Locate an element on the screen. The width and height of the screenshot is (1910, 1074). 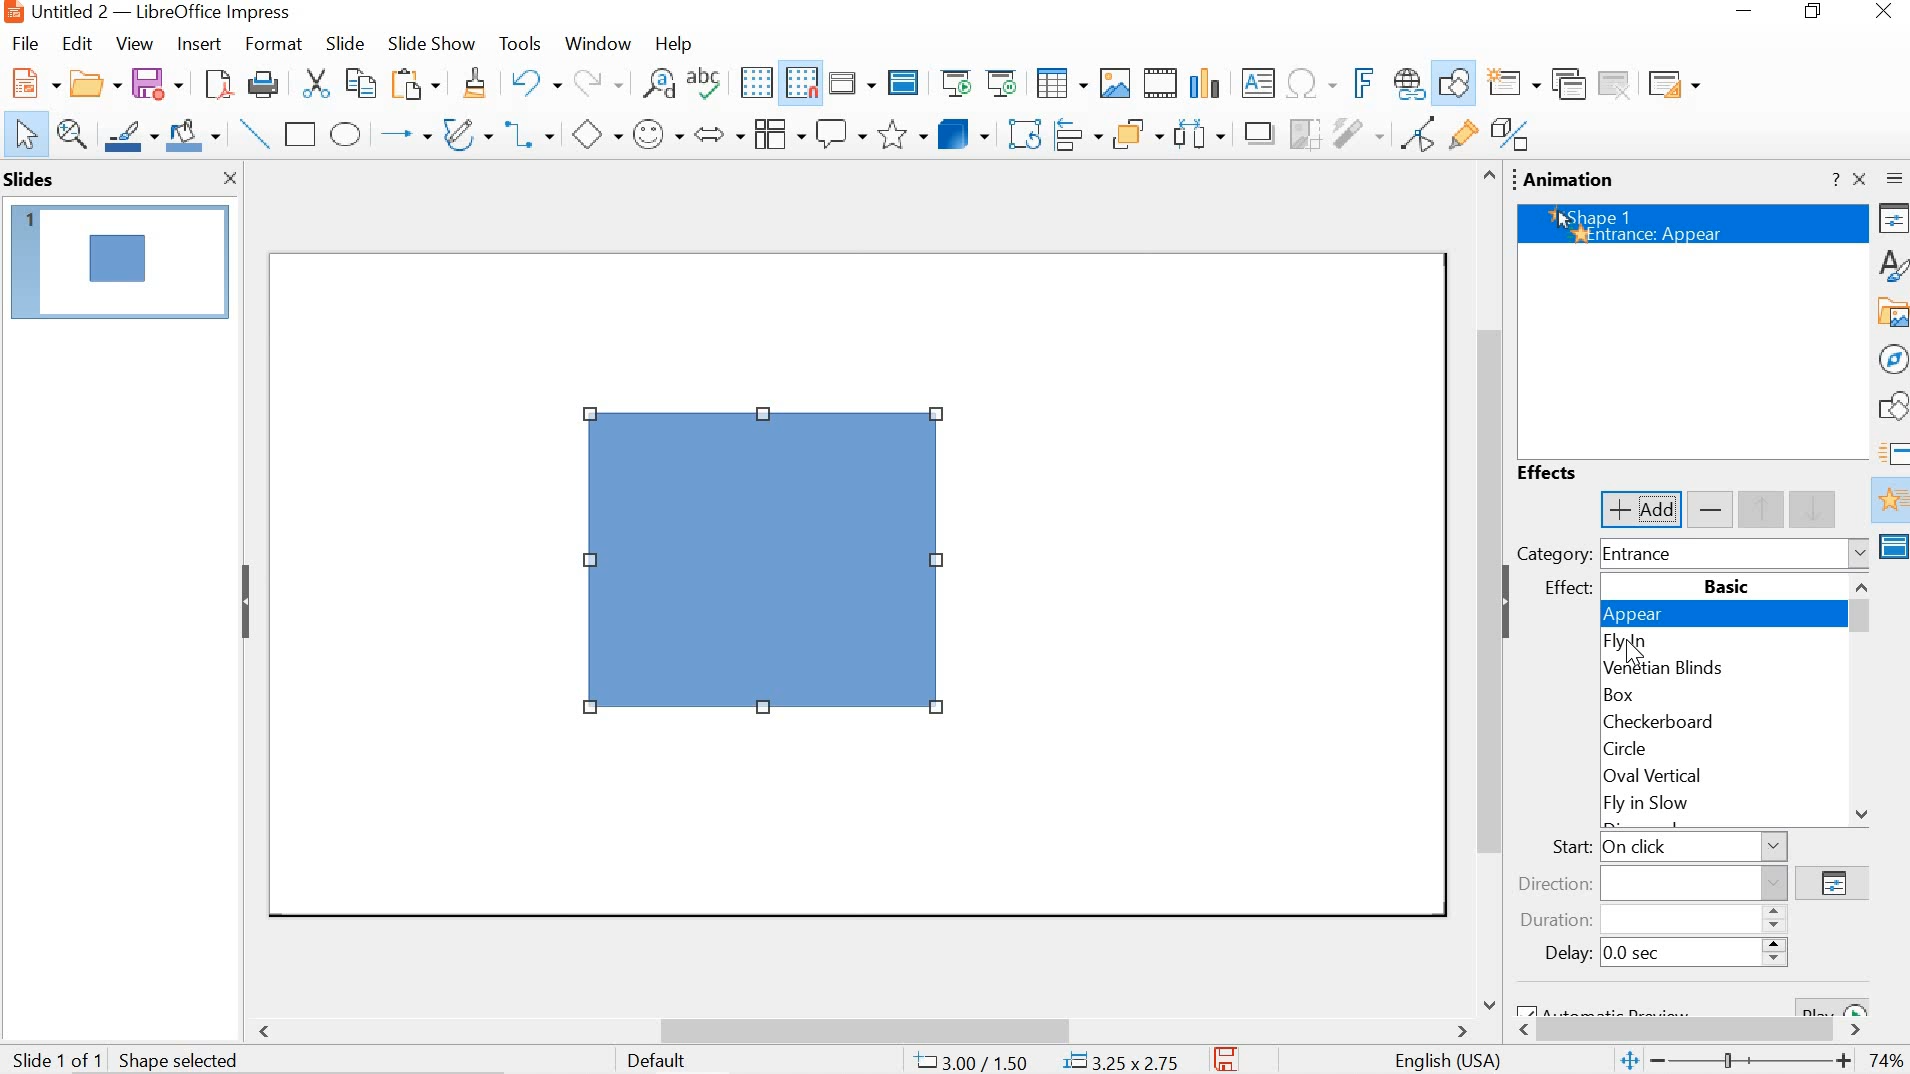
start from current slide is located at coordinates (1003, 83).